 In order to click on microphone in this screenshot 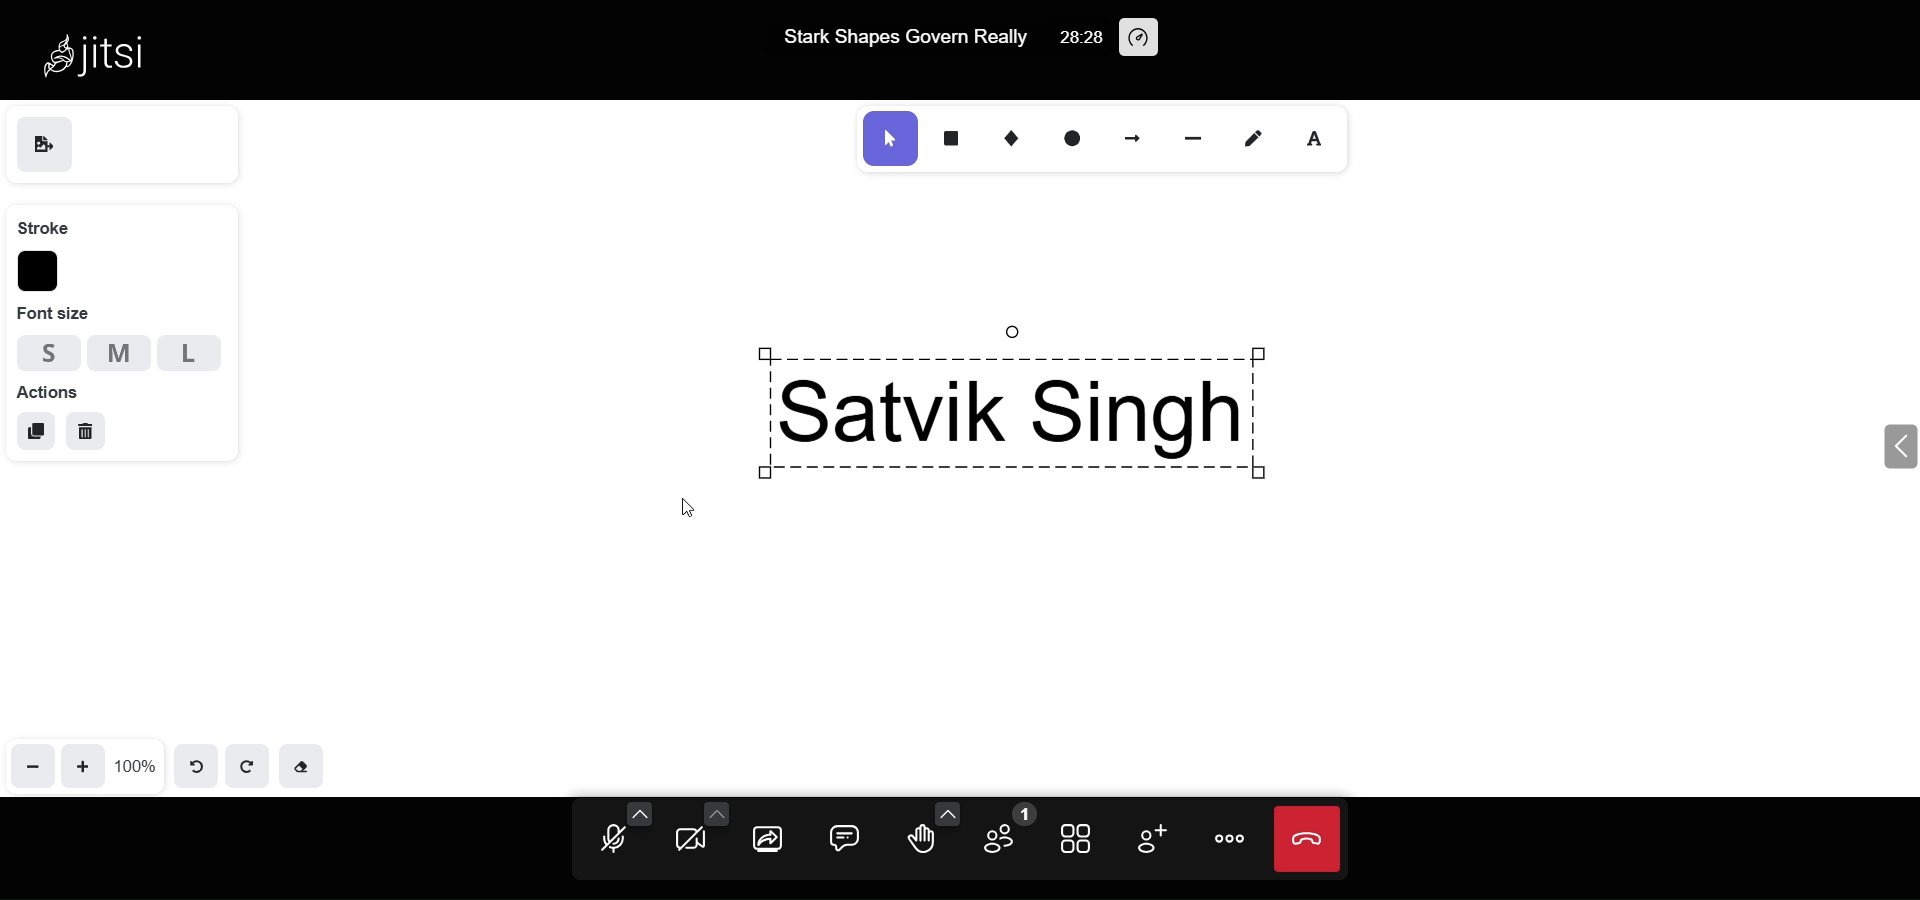, I will do `click(612, 843)`.